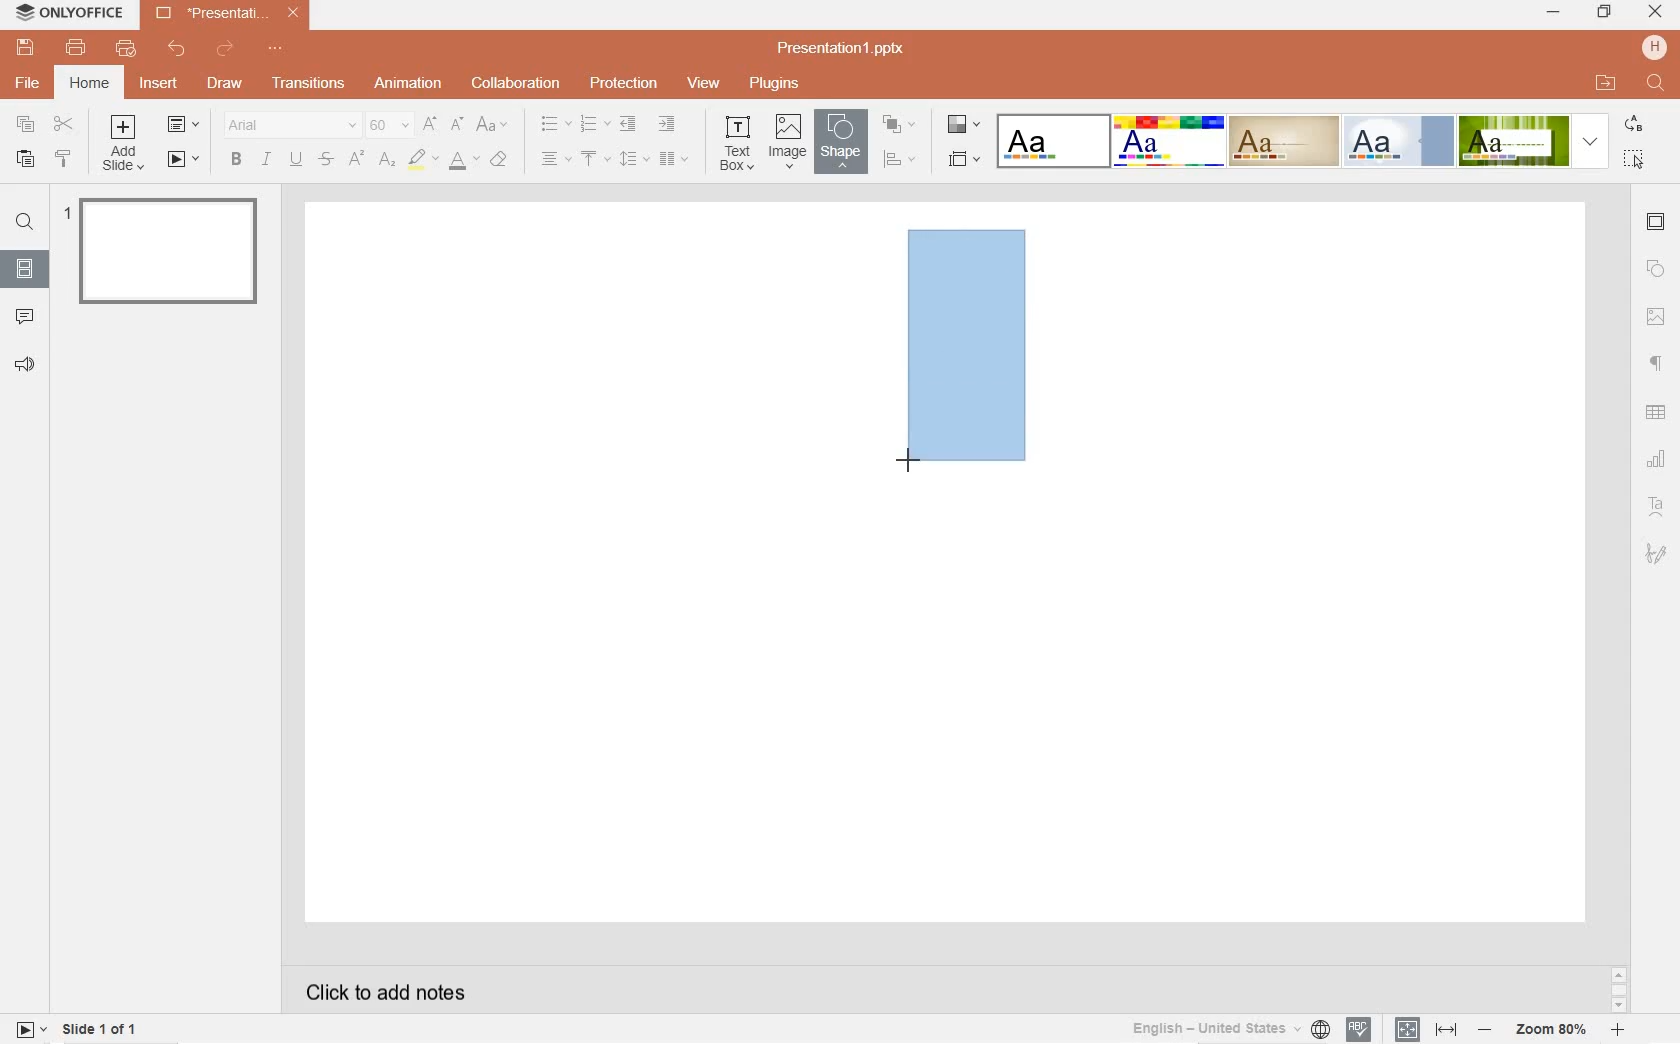 This screenshot has height=1044, width=1680. I want to click on chart settings, so click(1658, 459).